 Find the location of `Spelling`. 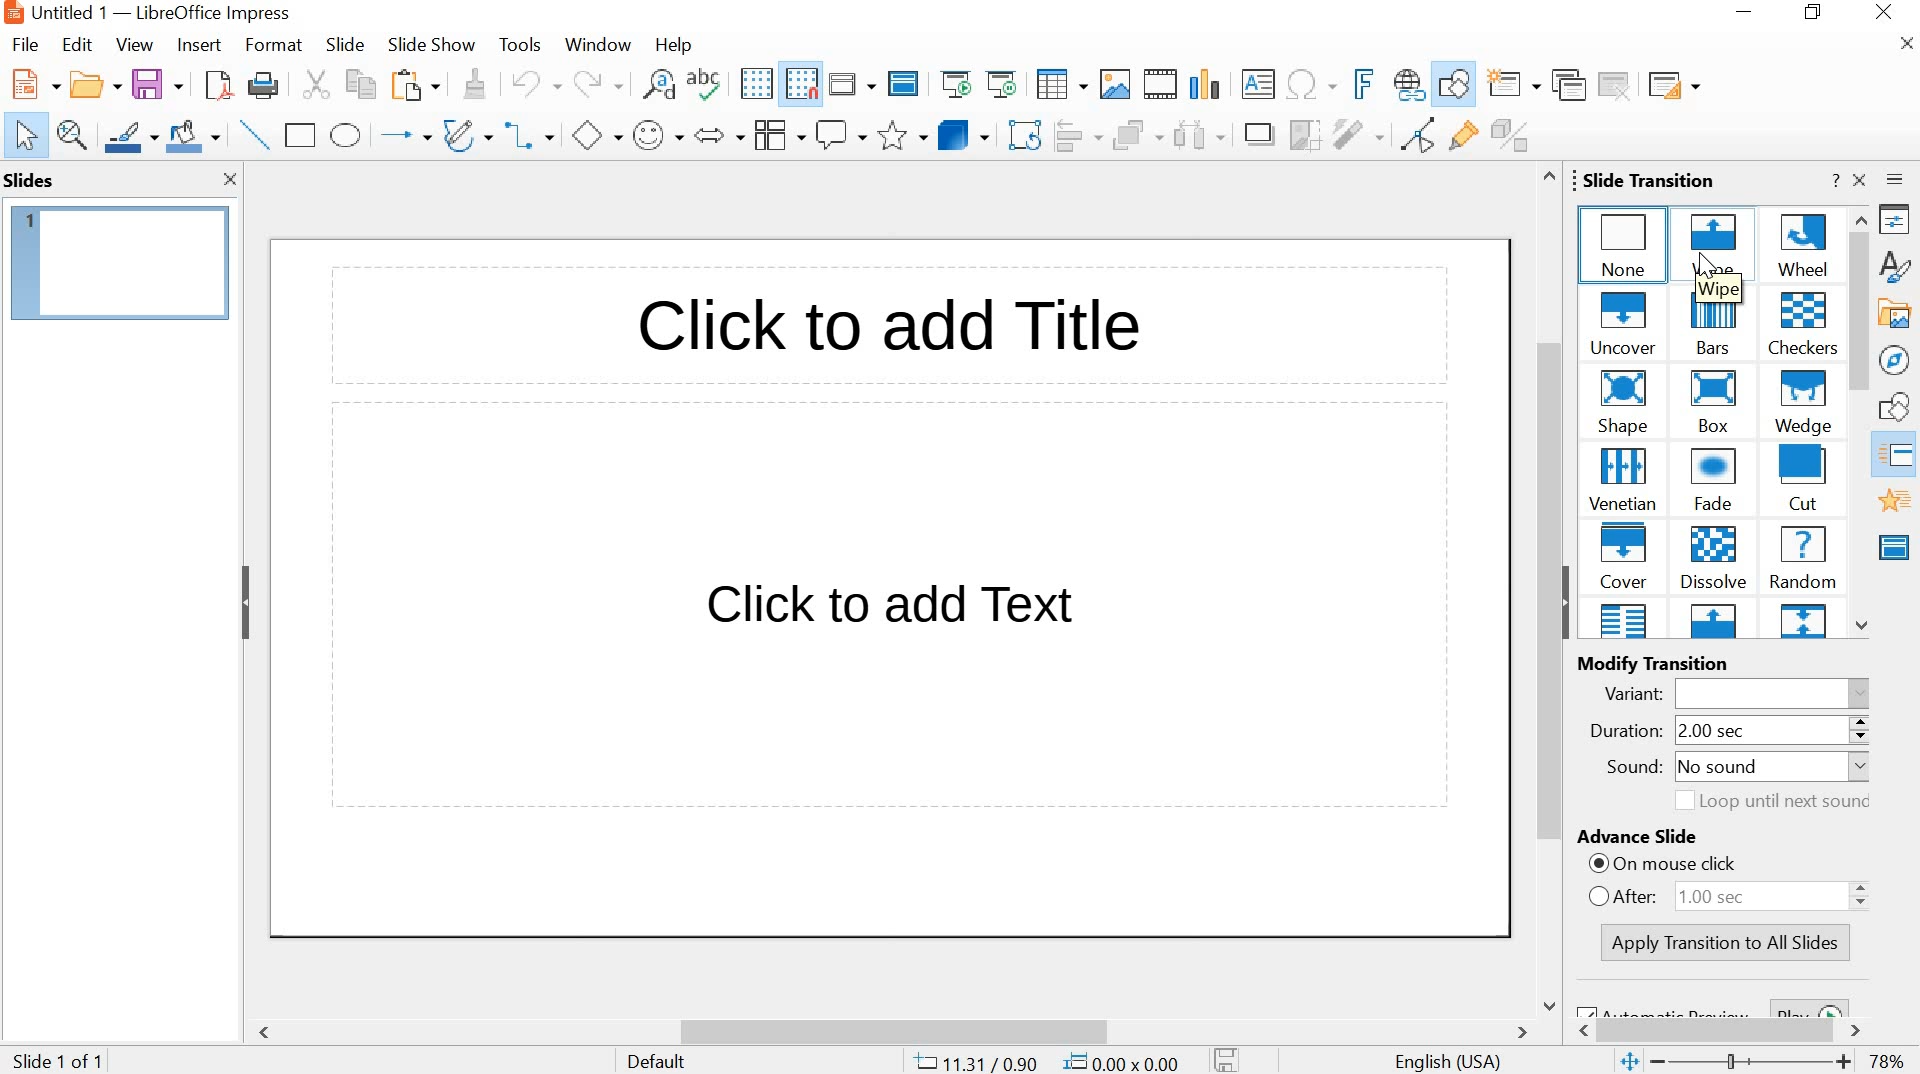

Spelling is located at coordinates (707, 83).